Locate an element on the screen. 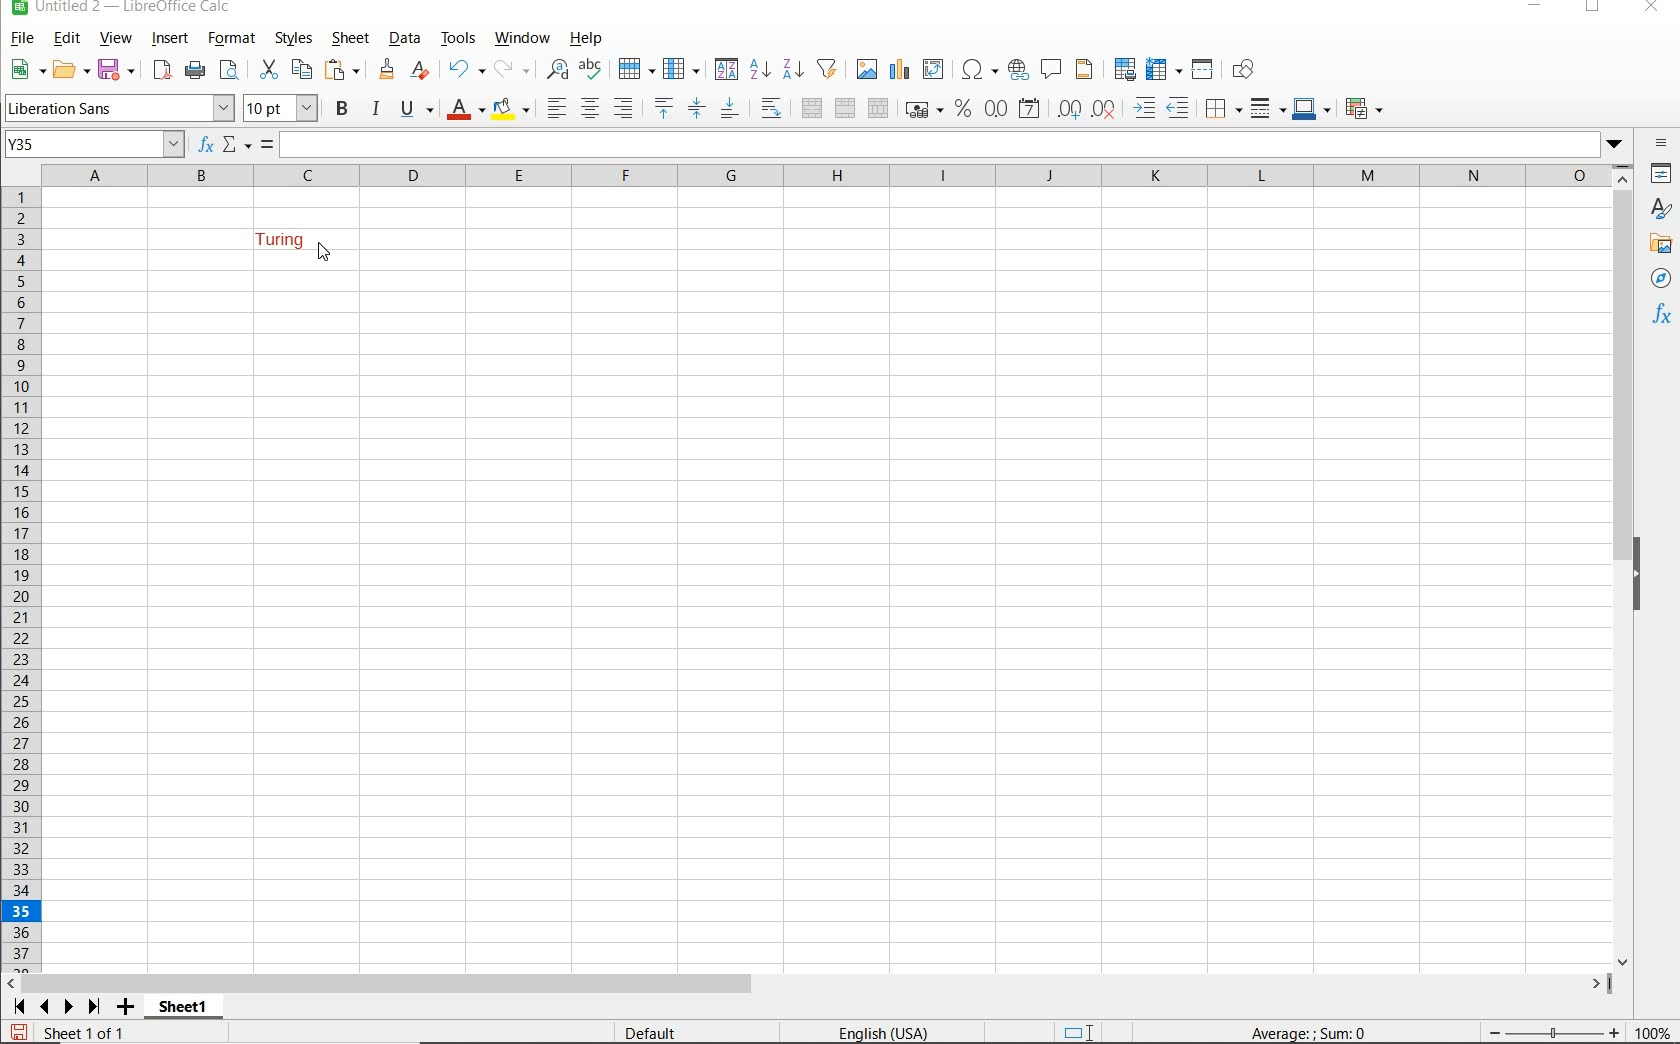 The image size is (1680, 1044). SHEET is located at coordinates (352, 40).